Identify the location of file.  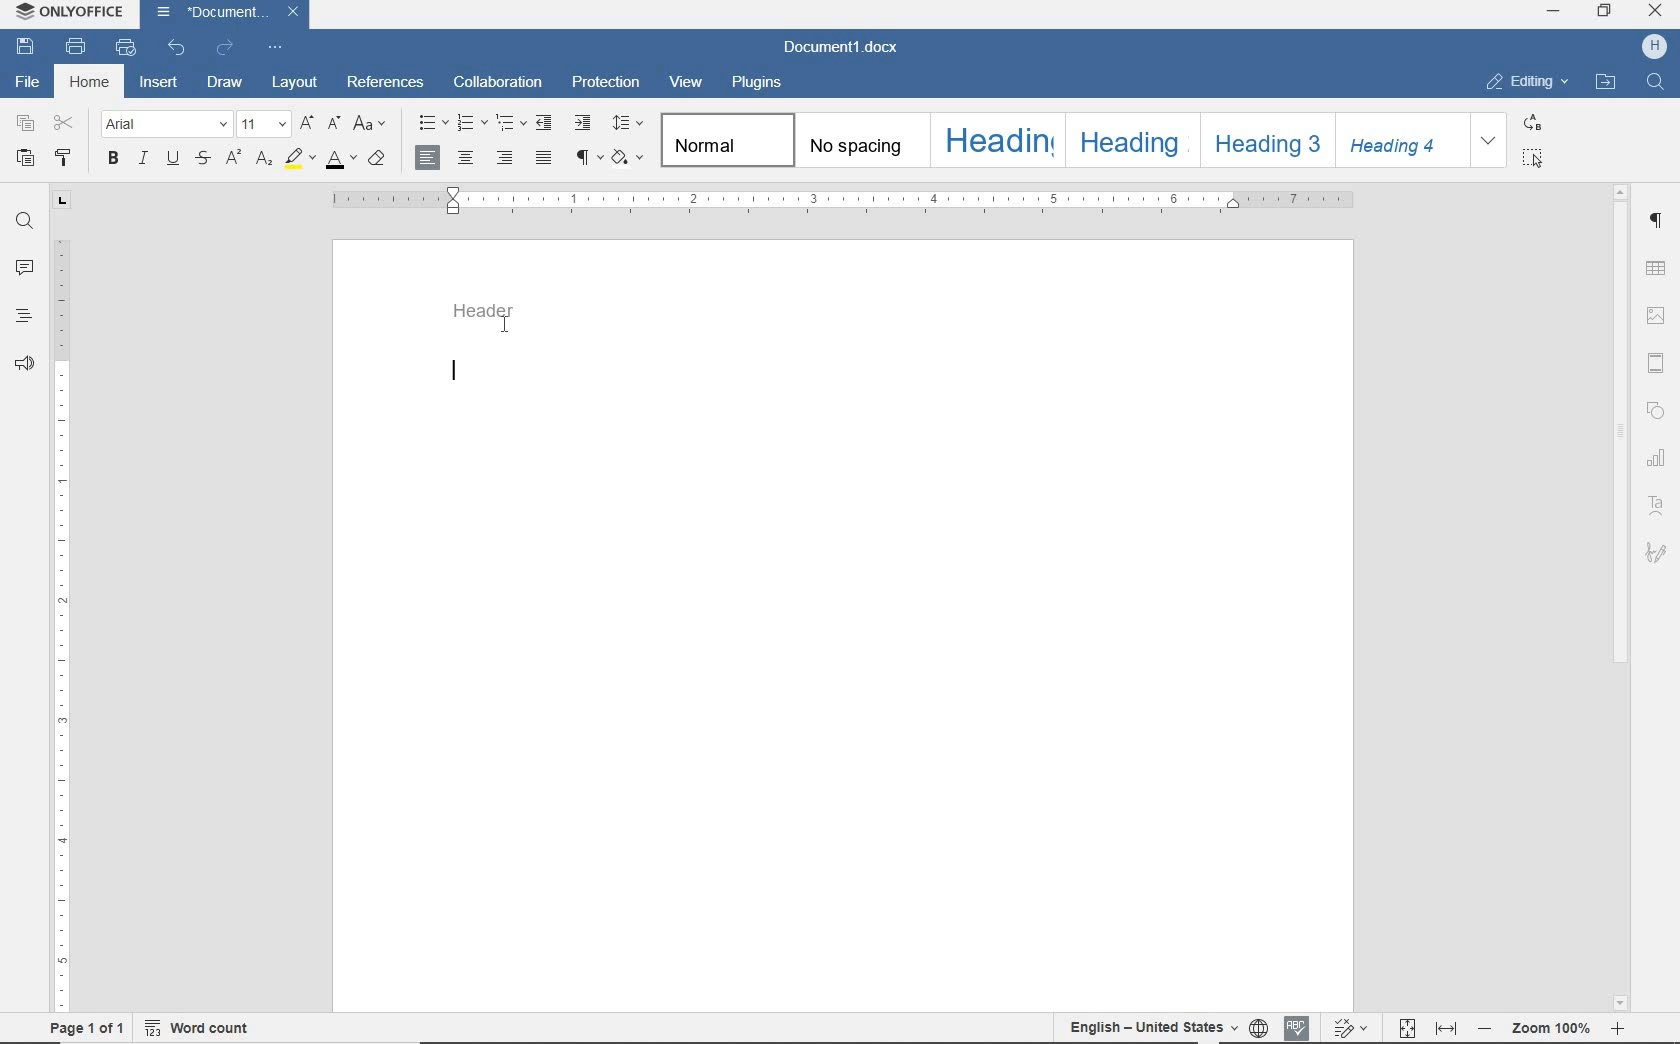
(24, 82).